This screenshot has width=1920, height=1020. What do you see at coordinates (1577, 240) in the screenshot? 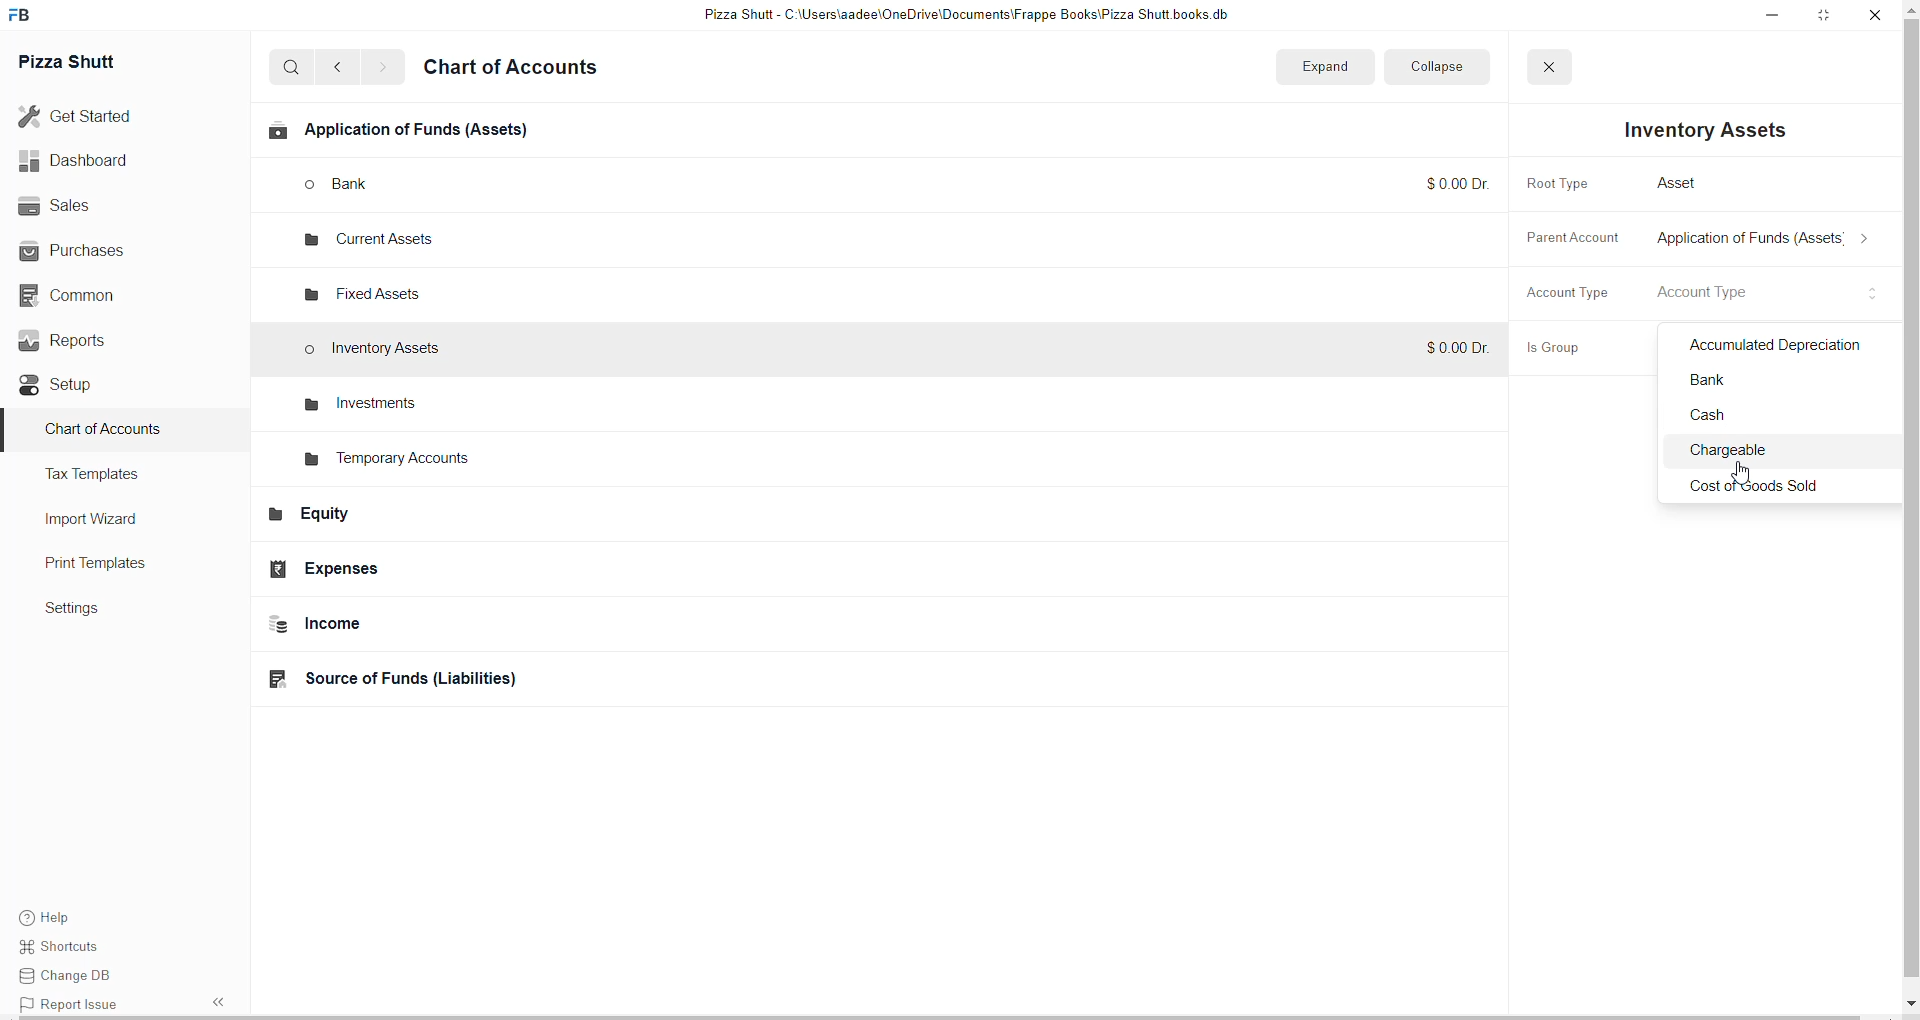
I see `Parent Account` at bounding box center [1577, 240].